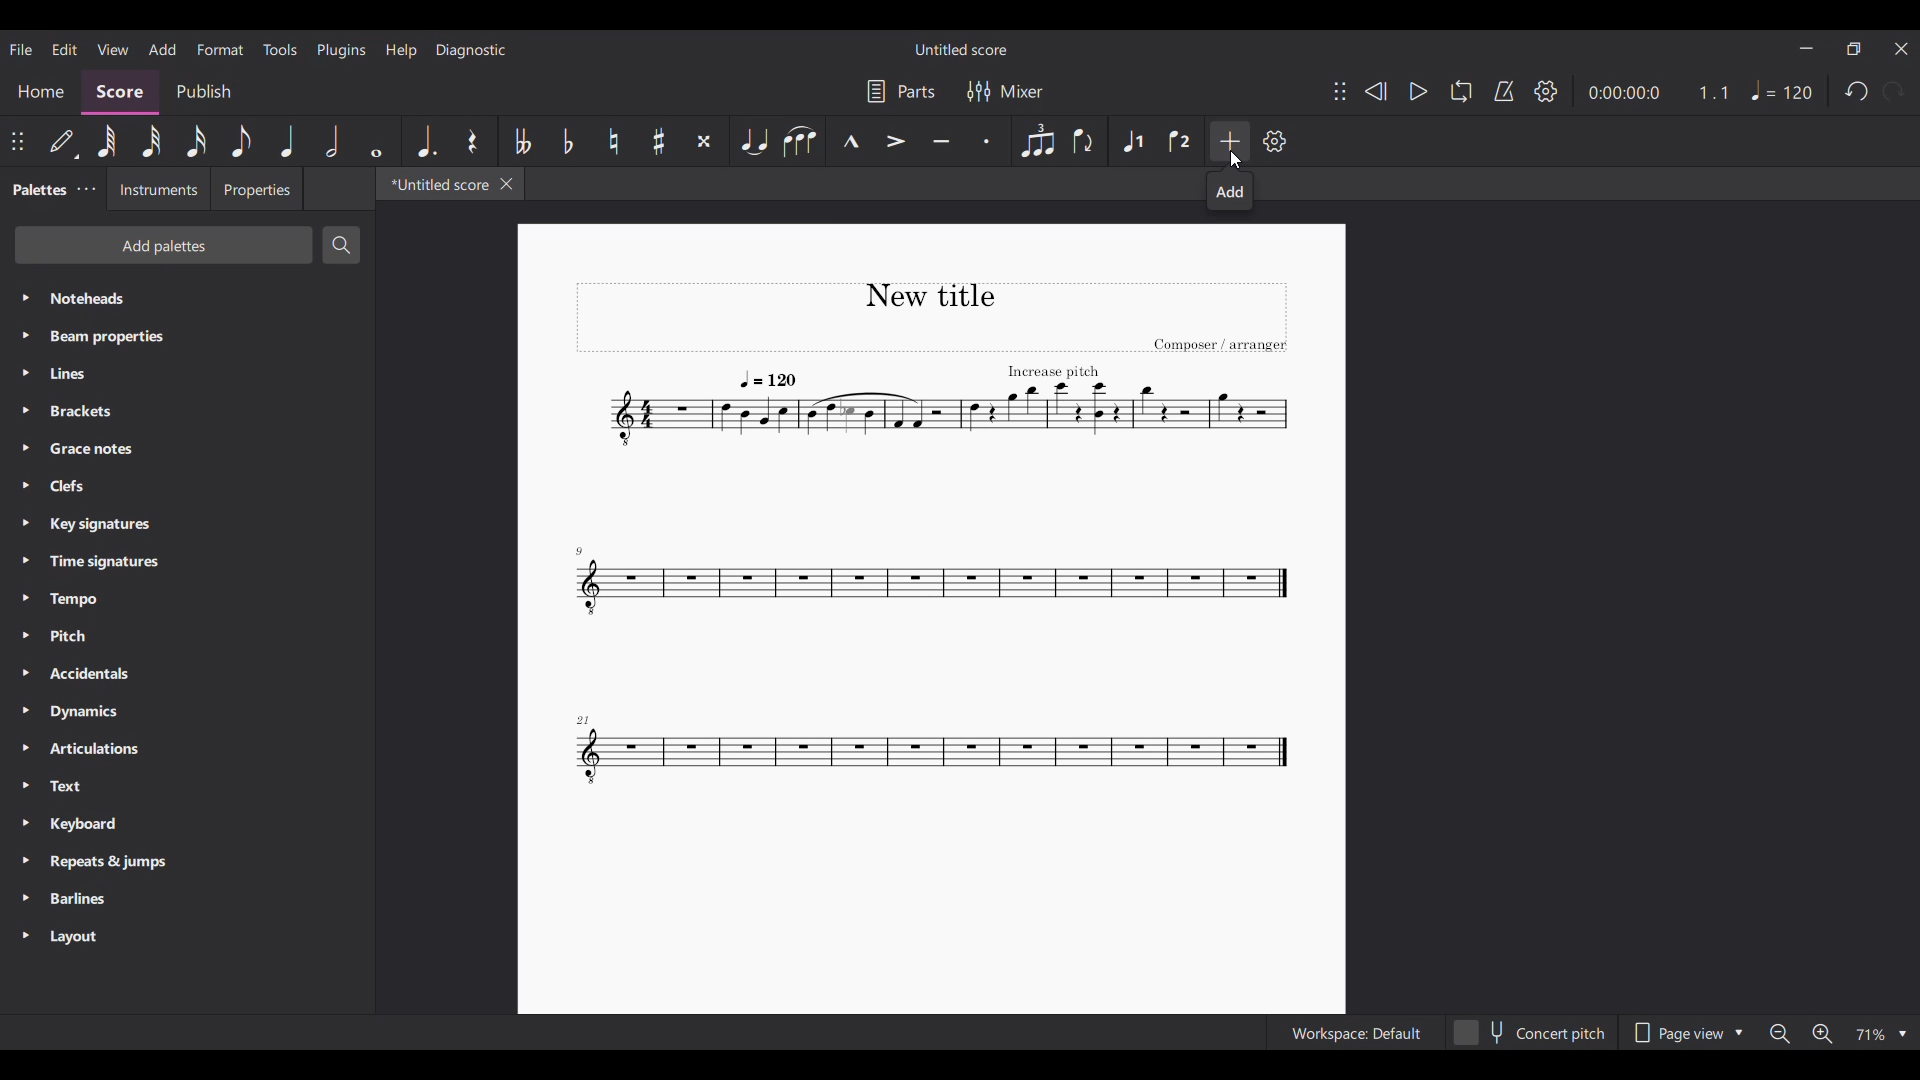  Describe the element at coordinates (1781, 90) in the screenshot. I see `Tempo` at that location.